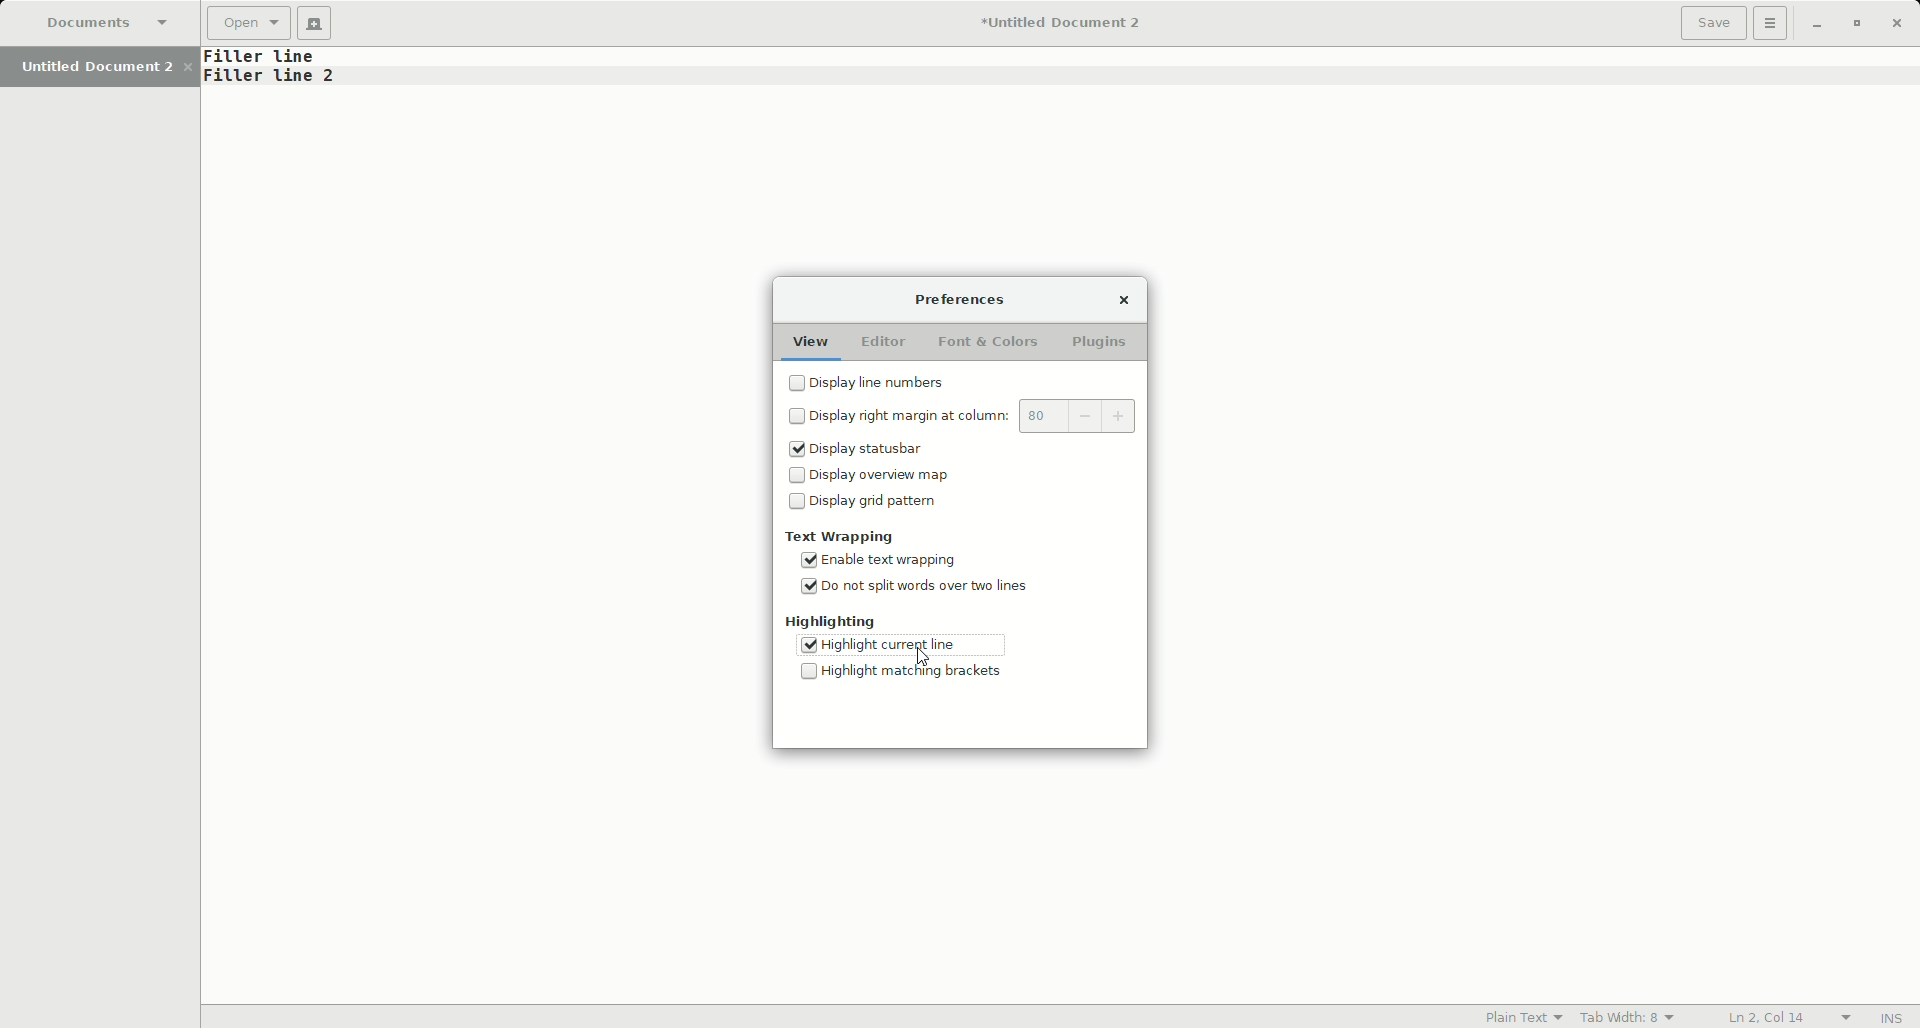 Image resolution: width=1920 pixels, height=1028 pixels. Describe the element at coordinates (842, 536) in the screenshot. I see `Text Wrapping` at that location.